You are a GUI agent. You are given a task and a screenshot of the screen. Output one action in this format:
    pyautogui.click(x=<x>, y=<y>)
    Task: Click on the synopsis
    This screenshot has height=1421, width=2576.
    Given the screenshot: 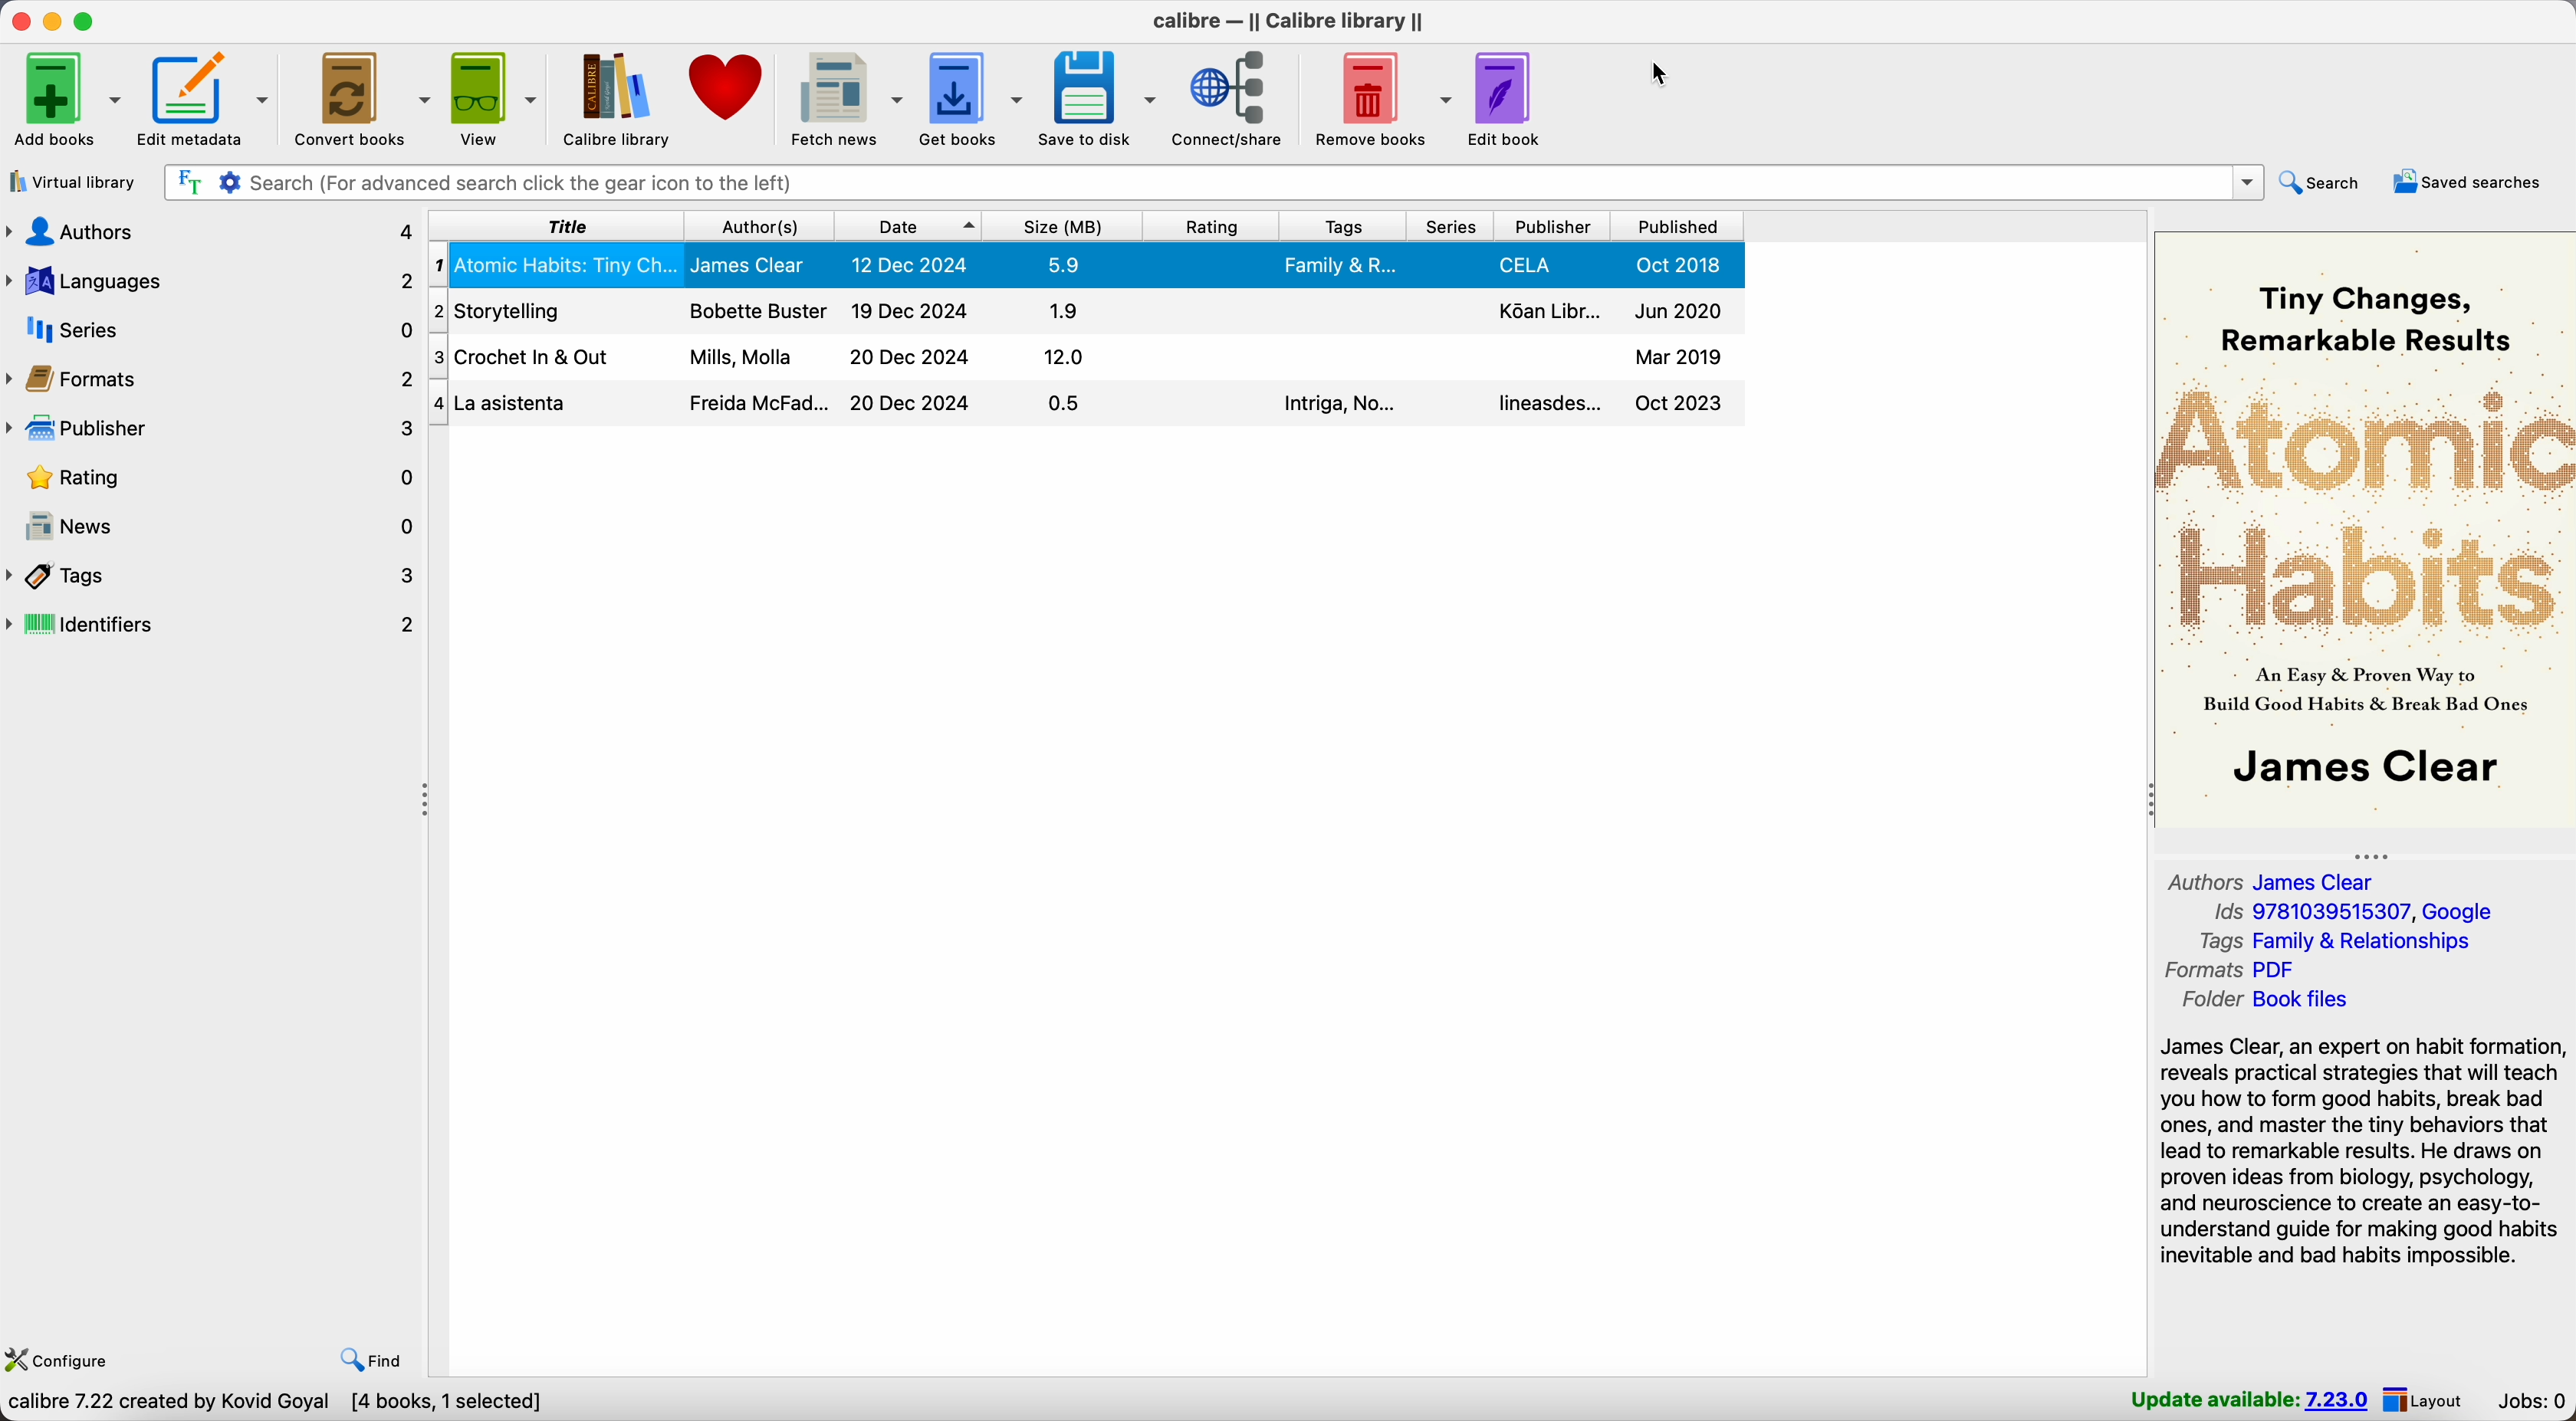 What is the action you would take?
    pyautogui.click(x=2363, y=1152)
    